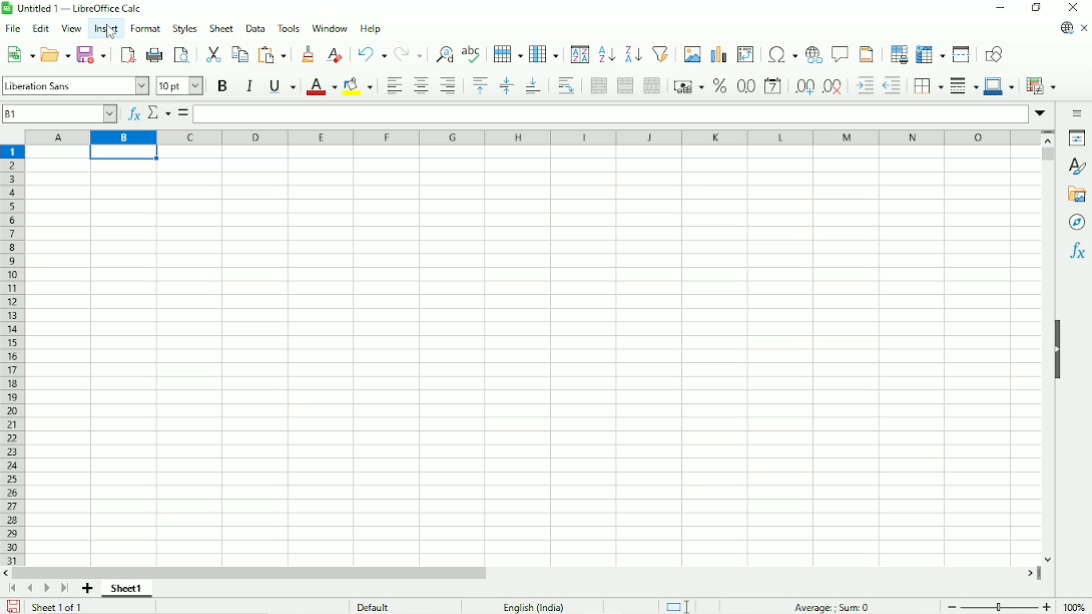  I want to click on Decrease indent, so click(893, 85).